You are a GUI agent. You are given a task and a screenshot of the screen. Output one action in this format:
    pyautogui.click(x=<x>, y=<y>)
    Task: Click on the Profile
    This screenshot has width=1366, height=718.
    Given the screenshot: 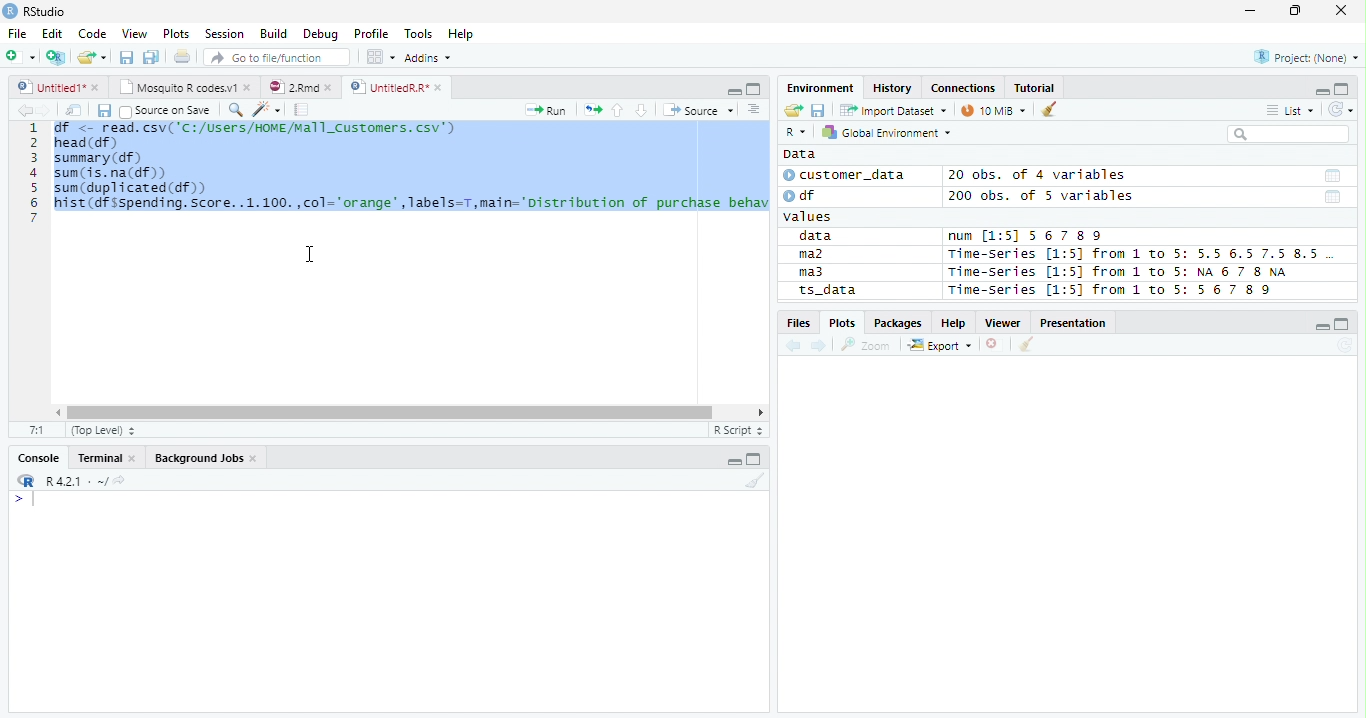 What is the action you would take?
    pyautogui.click(x=370, y=34)
    